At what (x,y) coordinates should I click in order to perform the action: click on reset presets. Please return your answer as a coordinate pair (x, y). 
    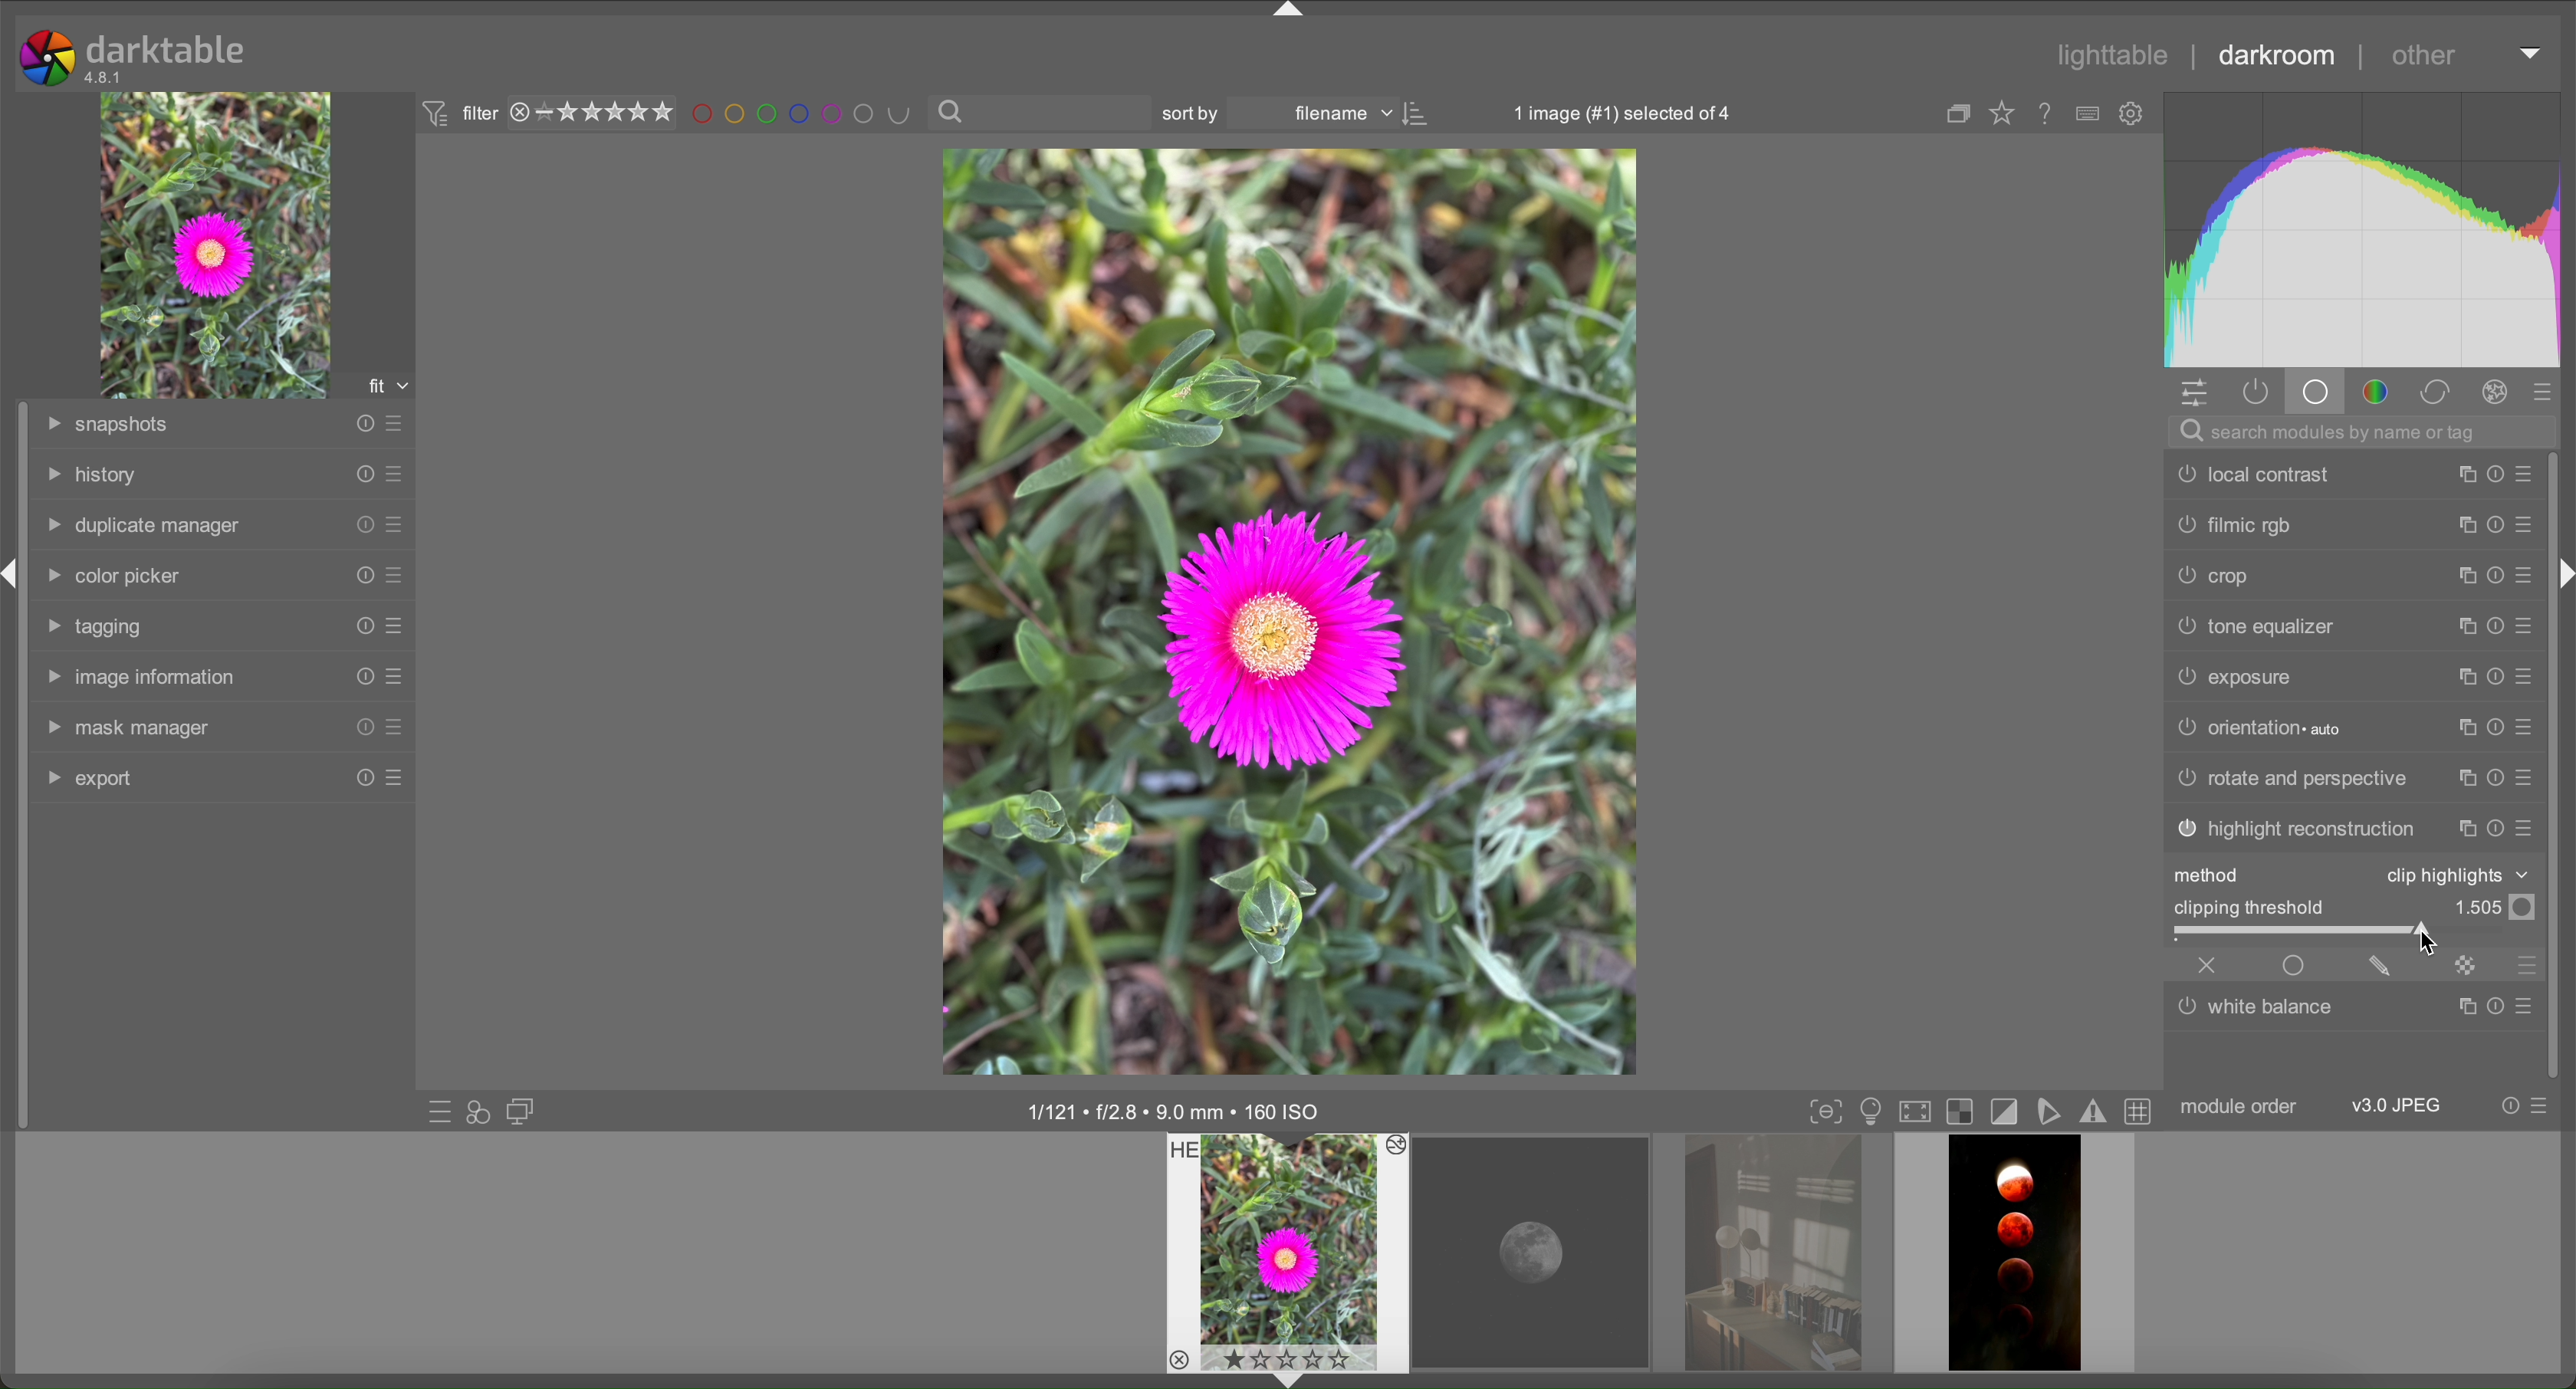
    Looking at the image, I should click on (360, 676).